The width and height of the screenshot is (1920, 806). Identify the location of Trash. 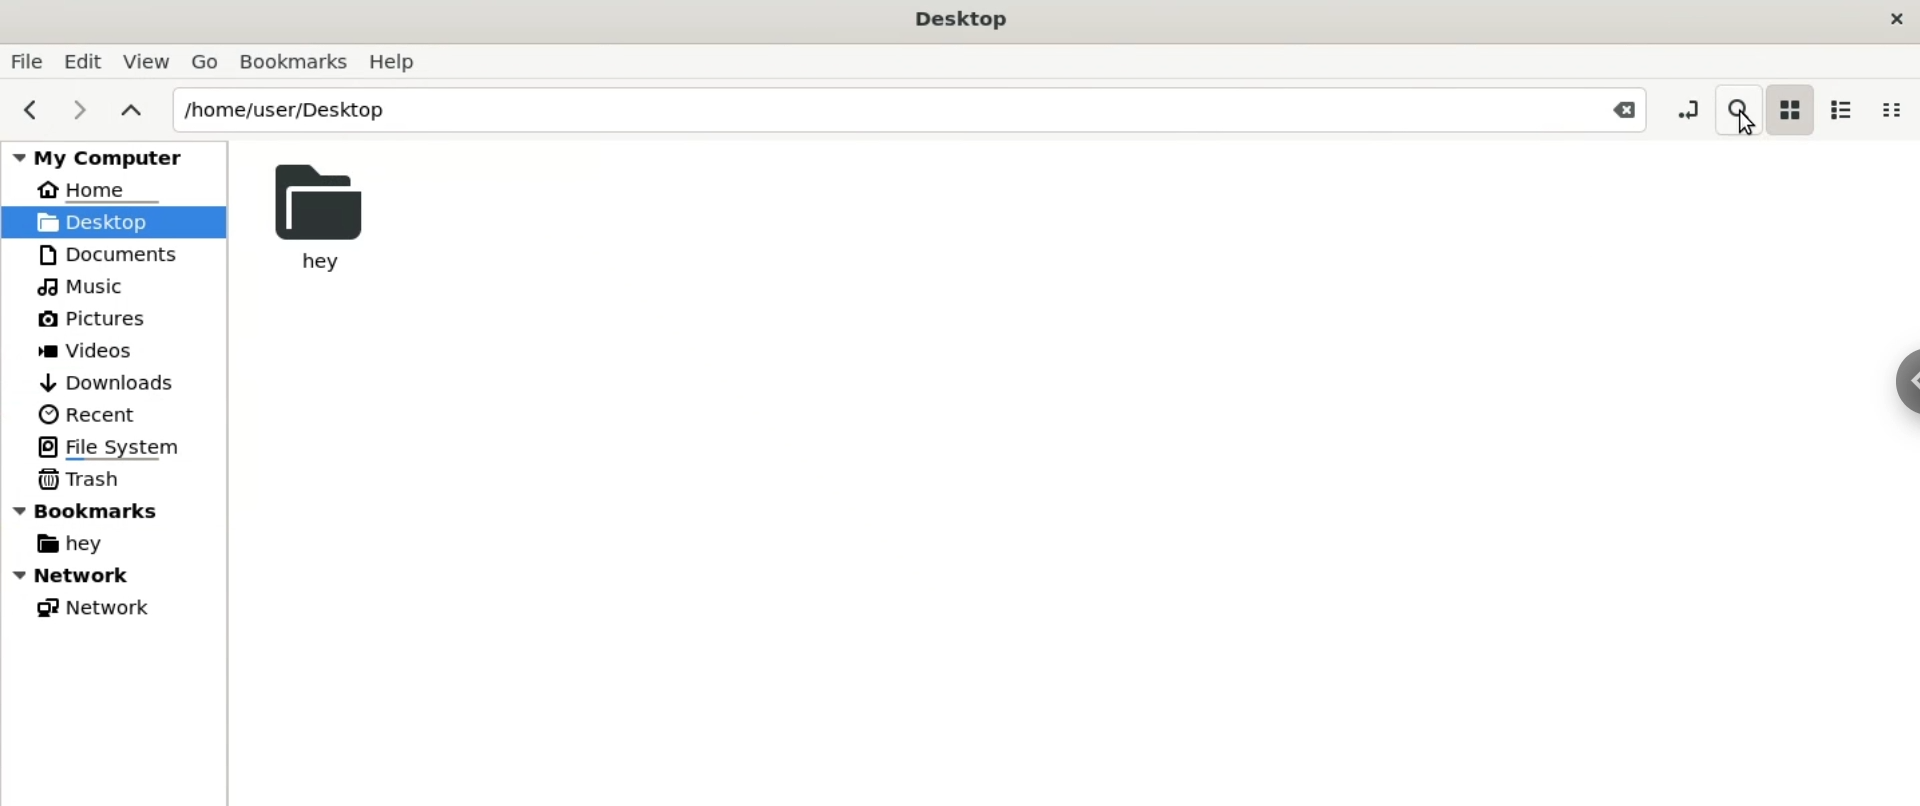
(79, 478).